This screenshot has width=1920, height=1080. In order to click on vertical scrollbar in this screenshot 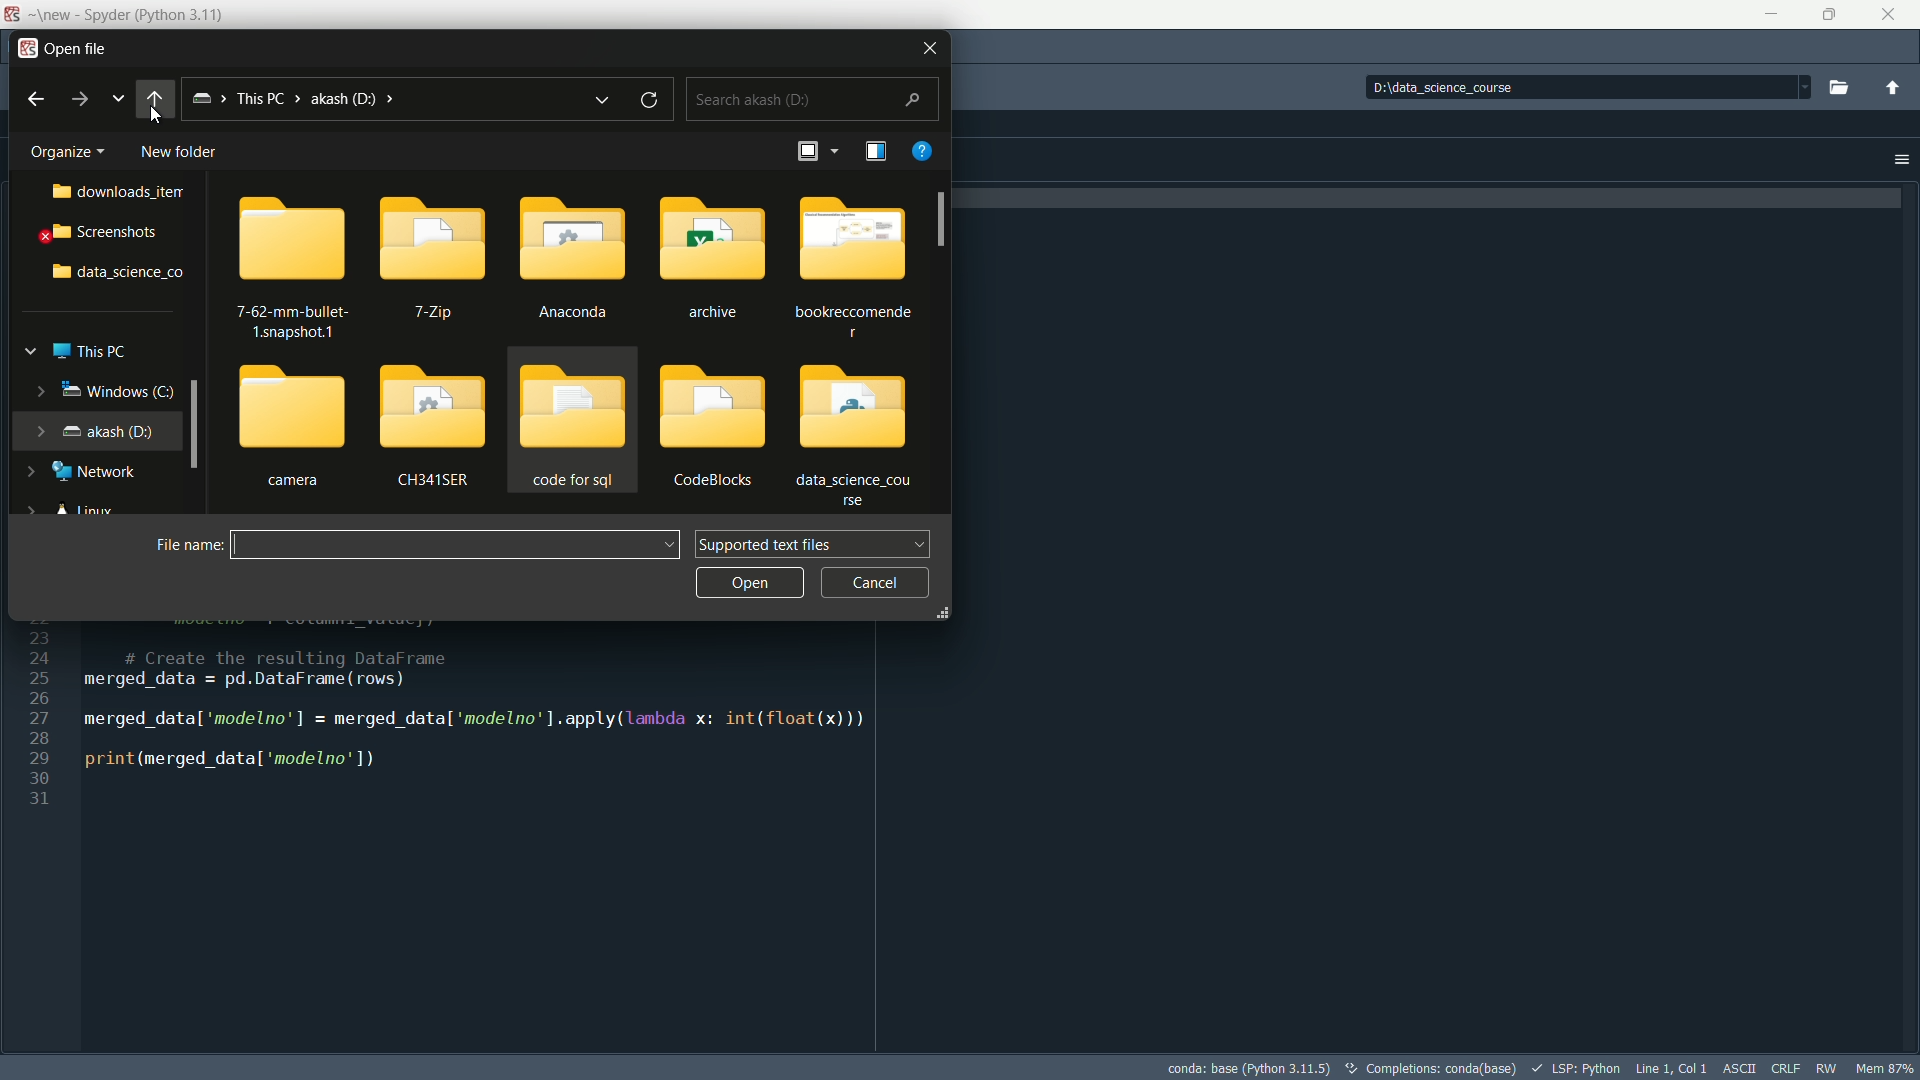, I will do `click(940, 221)`.